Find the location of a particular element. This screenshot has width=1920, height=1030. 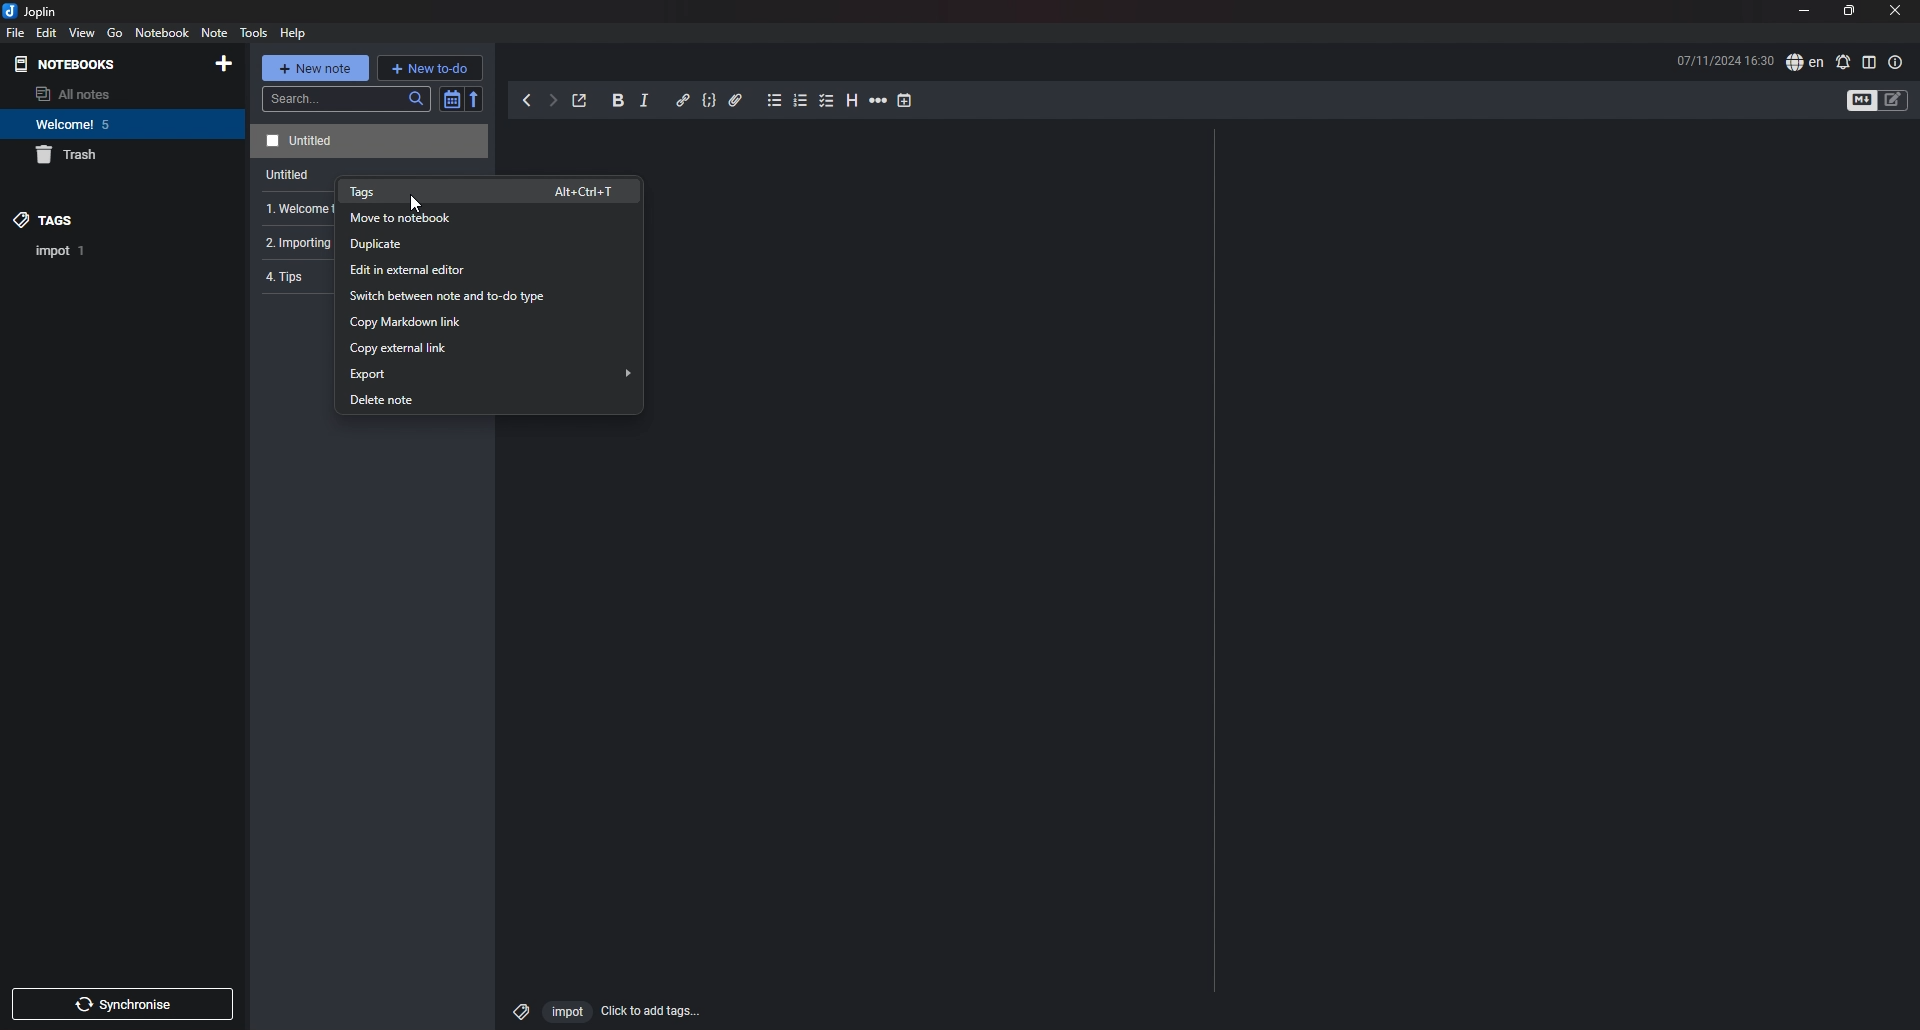

code is located at coordinates (708, 102).